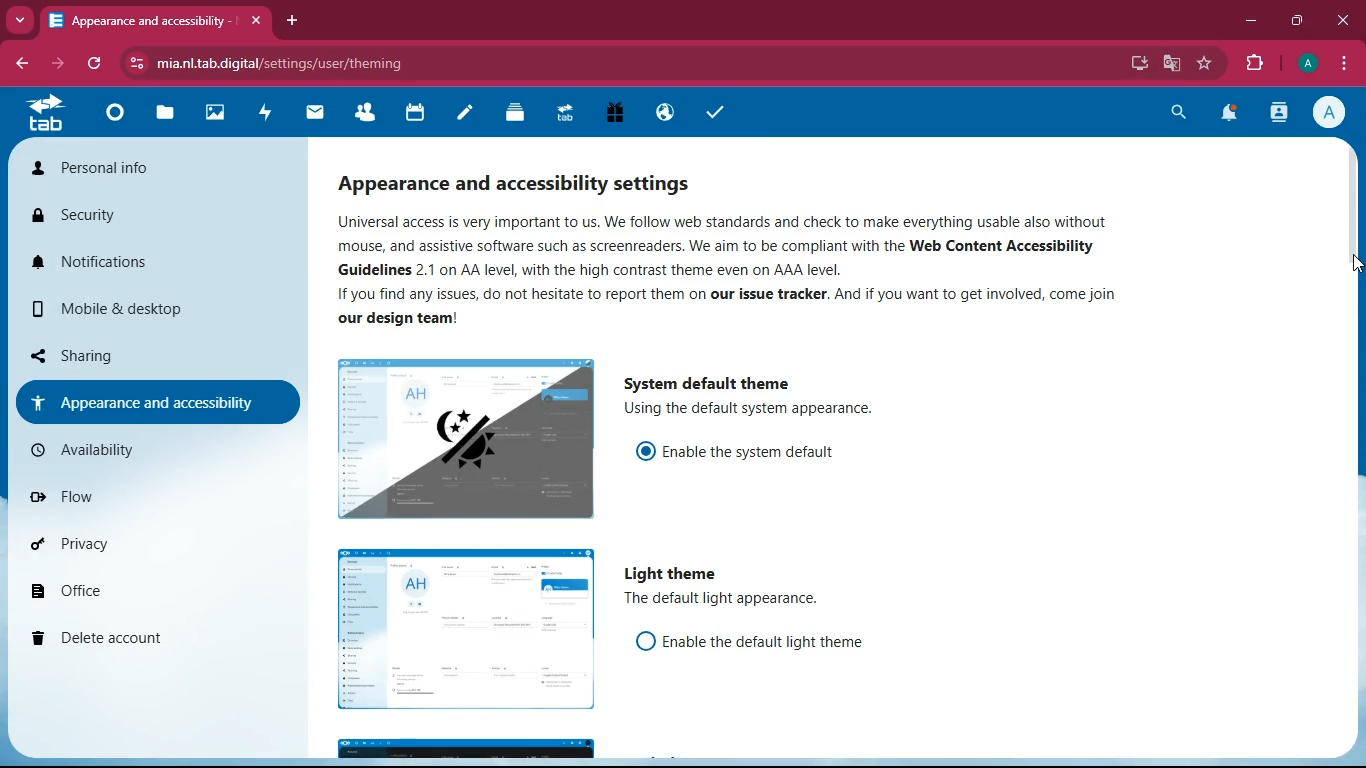  I want to click on on, so click(644, 453).